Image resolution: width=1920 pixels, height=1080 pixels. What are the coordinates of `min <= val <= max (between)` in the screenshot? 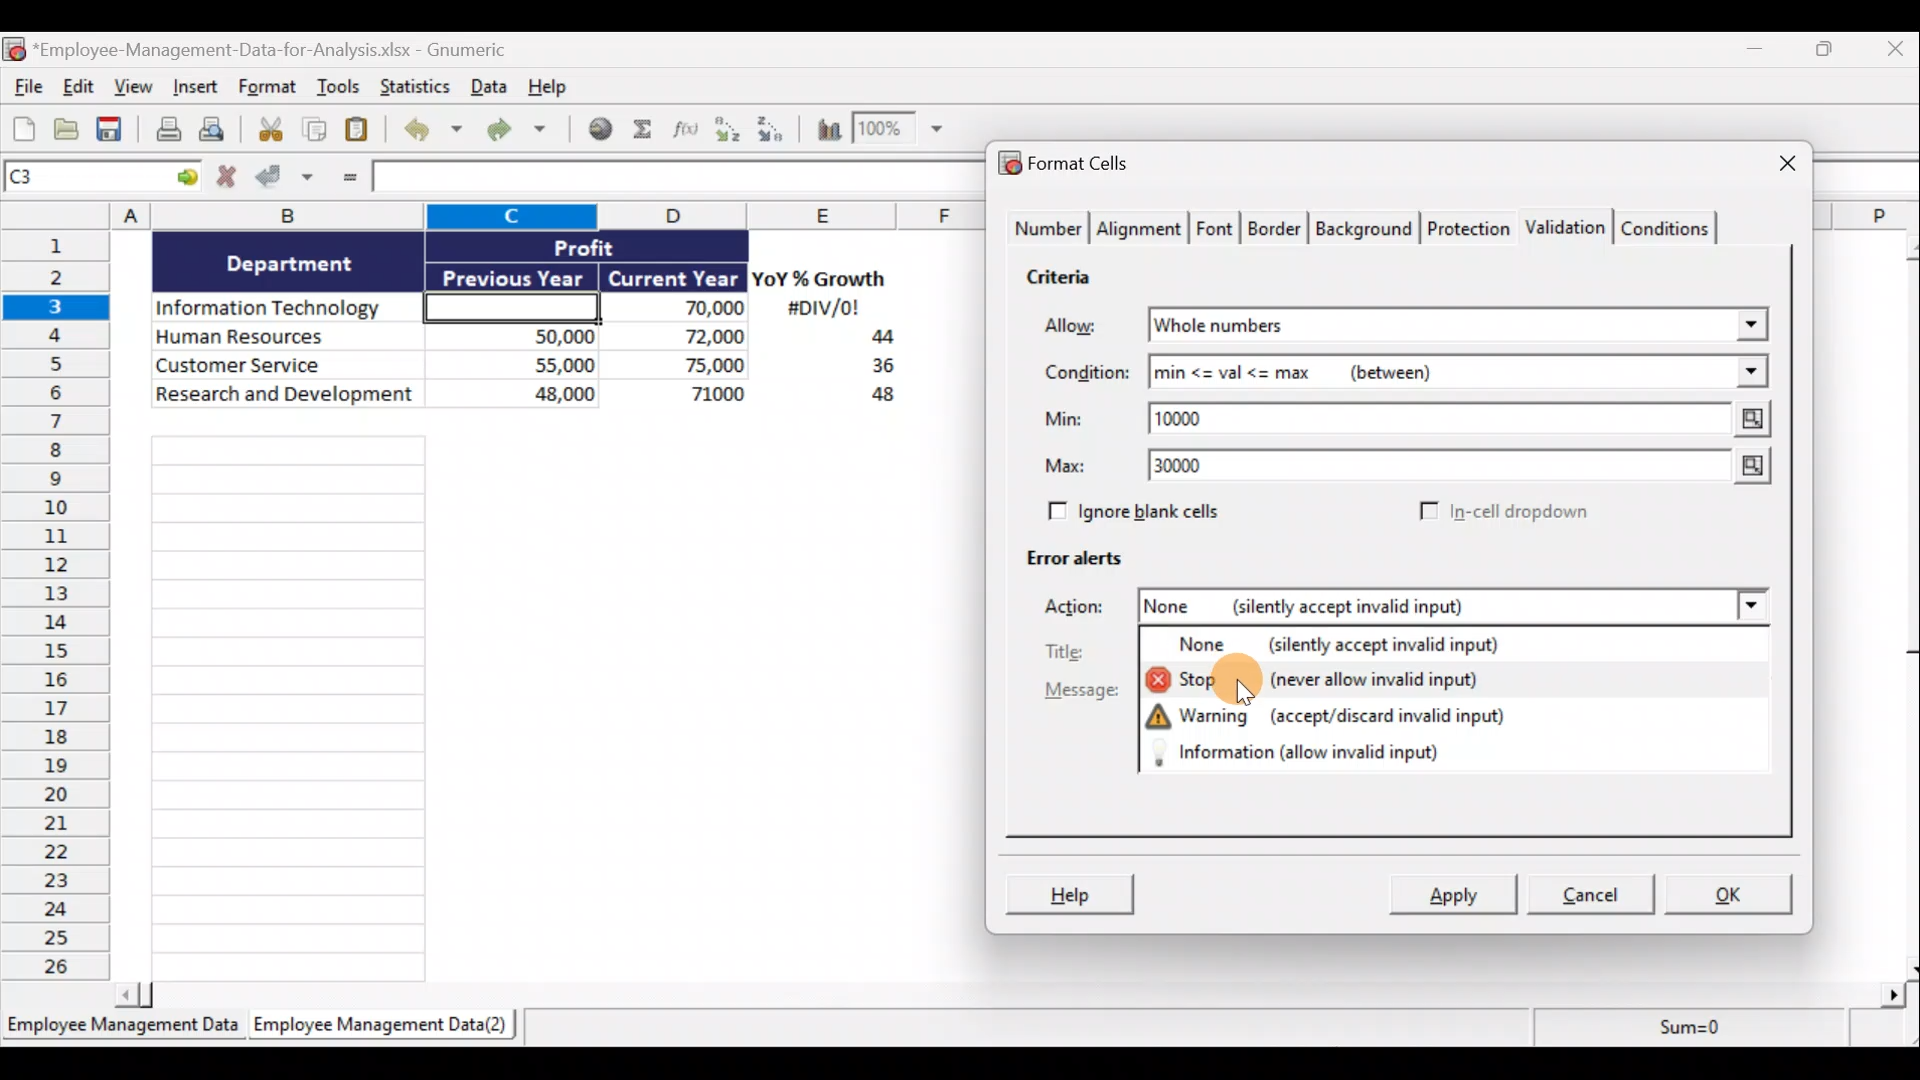 It's located at (1432, 376).